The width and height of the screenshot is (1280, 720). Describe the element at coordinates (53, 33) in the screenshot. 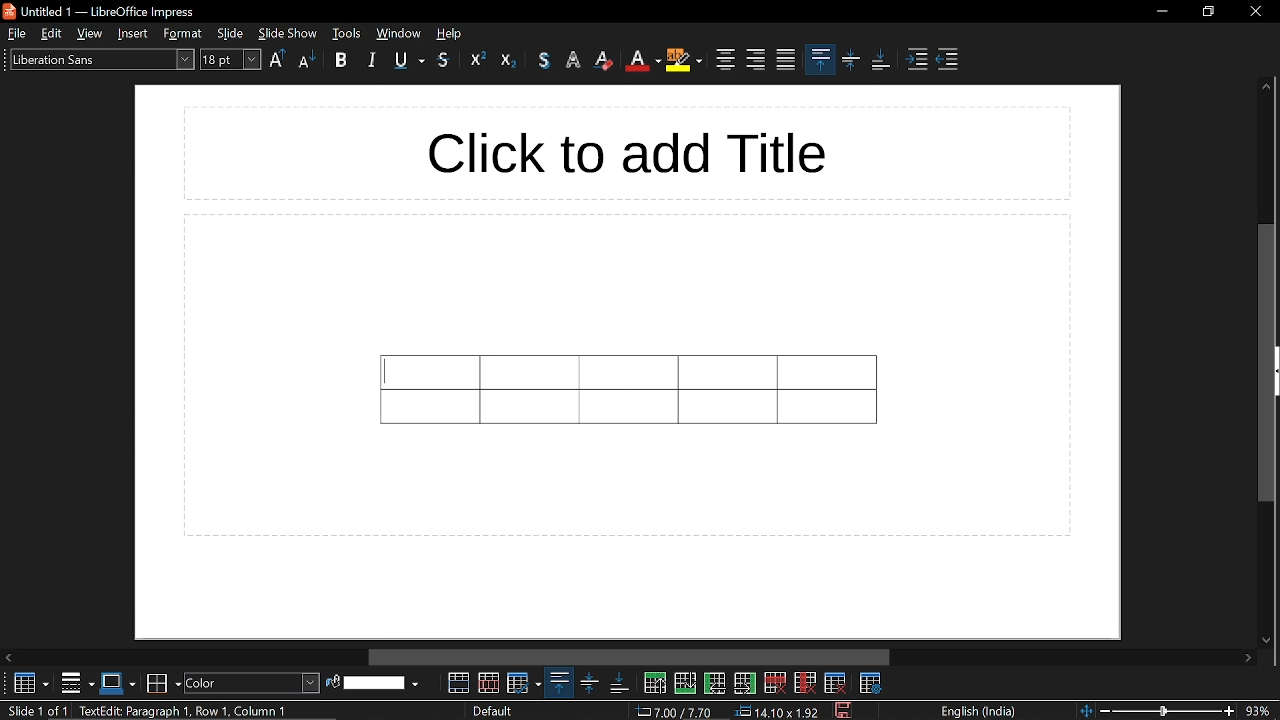

I see `edit` at that location.